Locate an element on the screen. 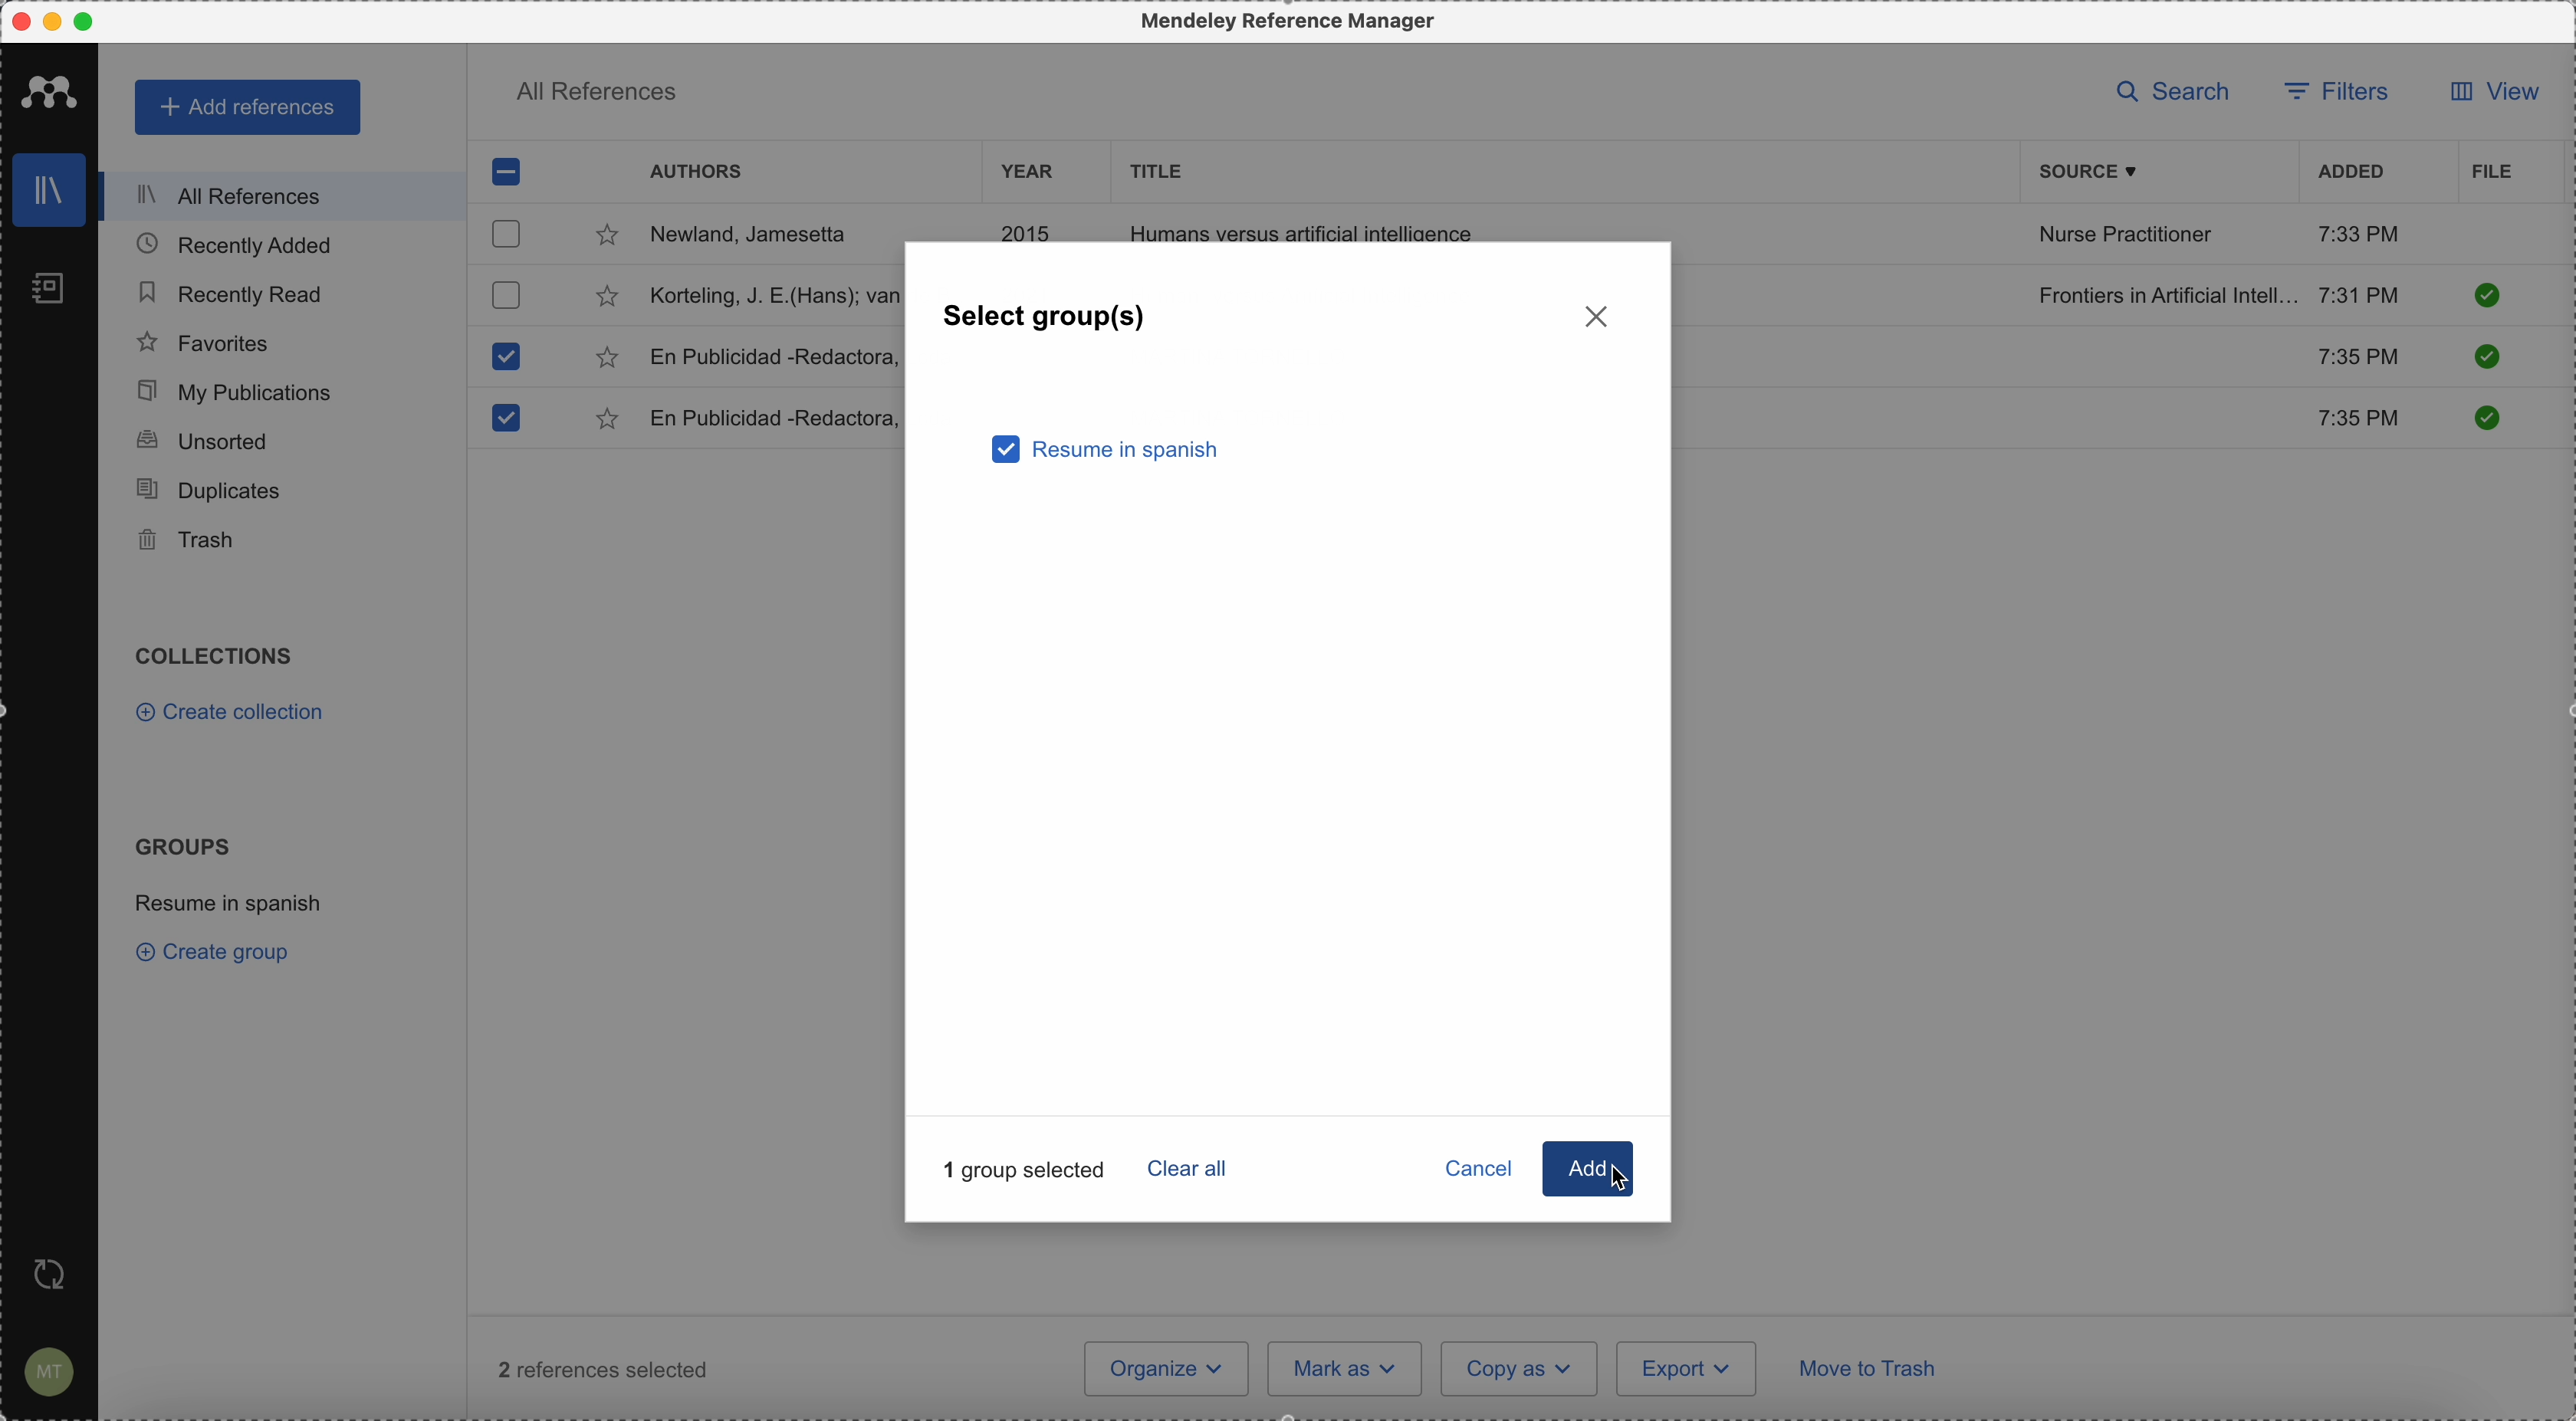 The height and width of the screenshot is (1421, 2576). add references is located at coordinates (250, 108).